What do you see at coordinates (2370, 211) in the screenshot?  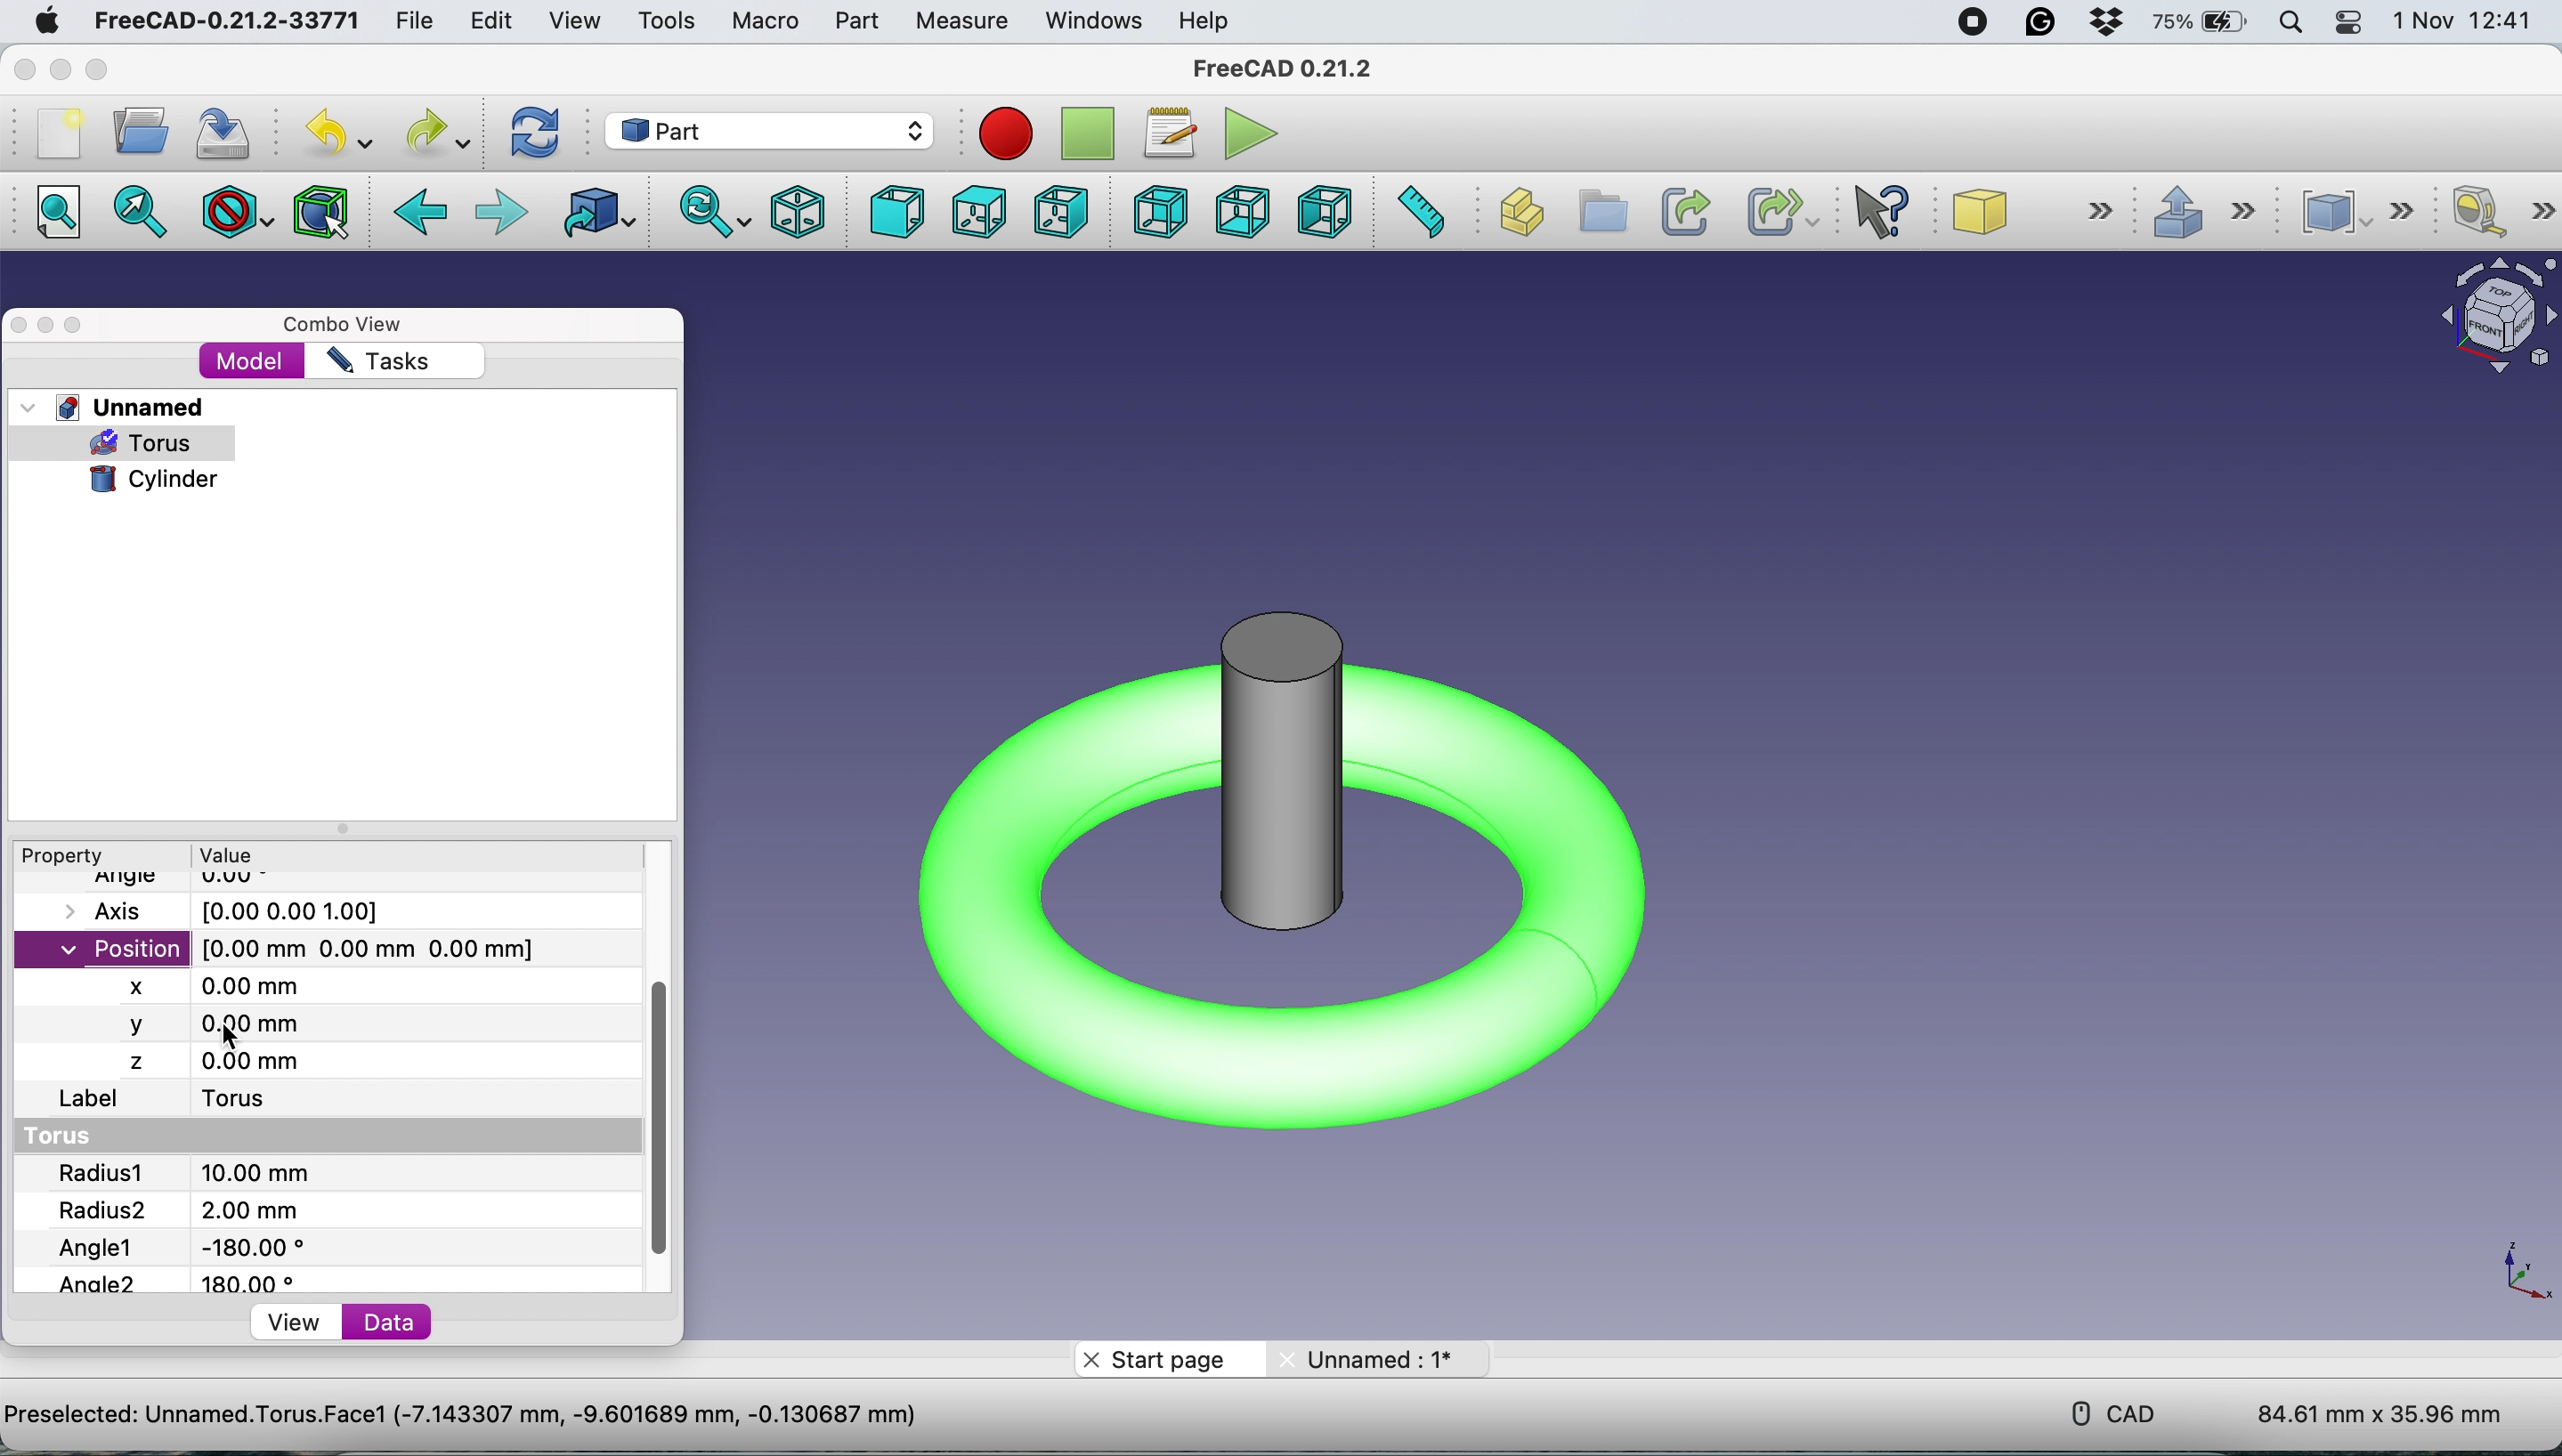 I see `compound tools` at bounding box center [2370, 211].